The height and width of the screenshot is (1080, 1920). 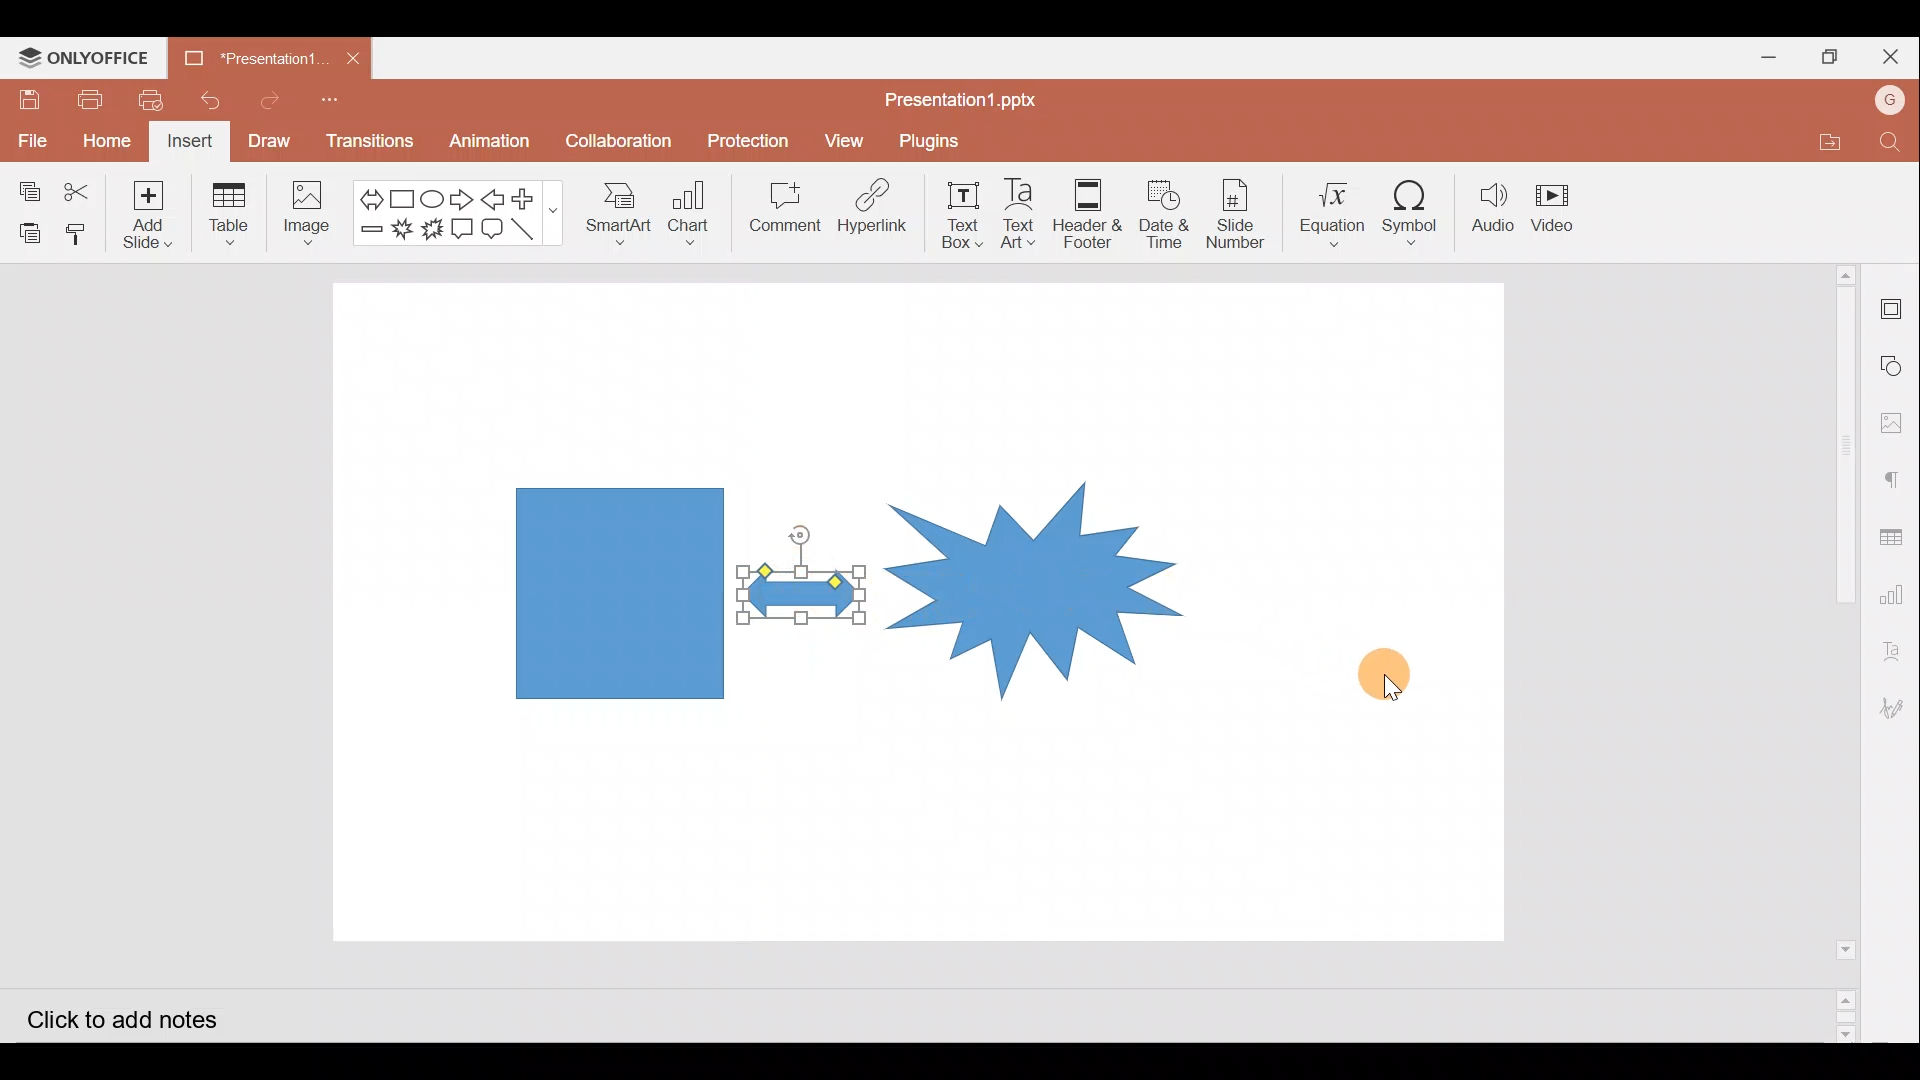 I want to click on Date & time, so click(x=1165, y=214).